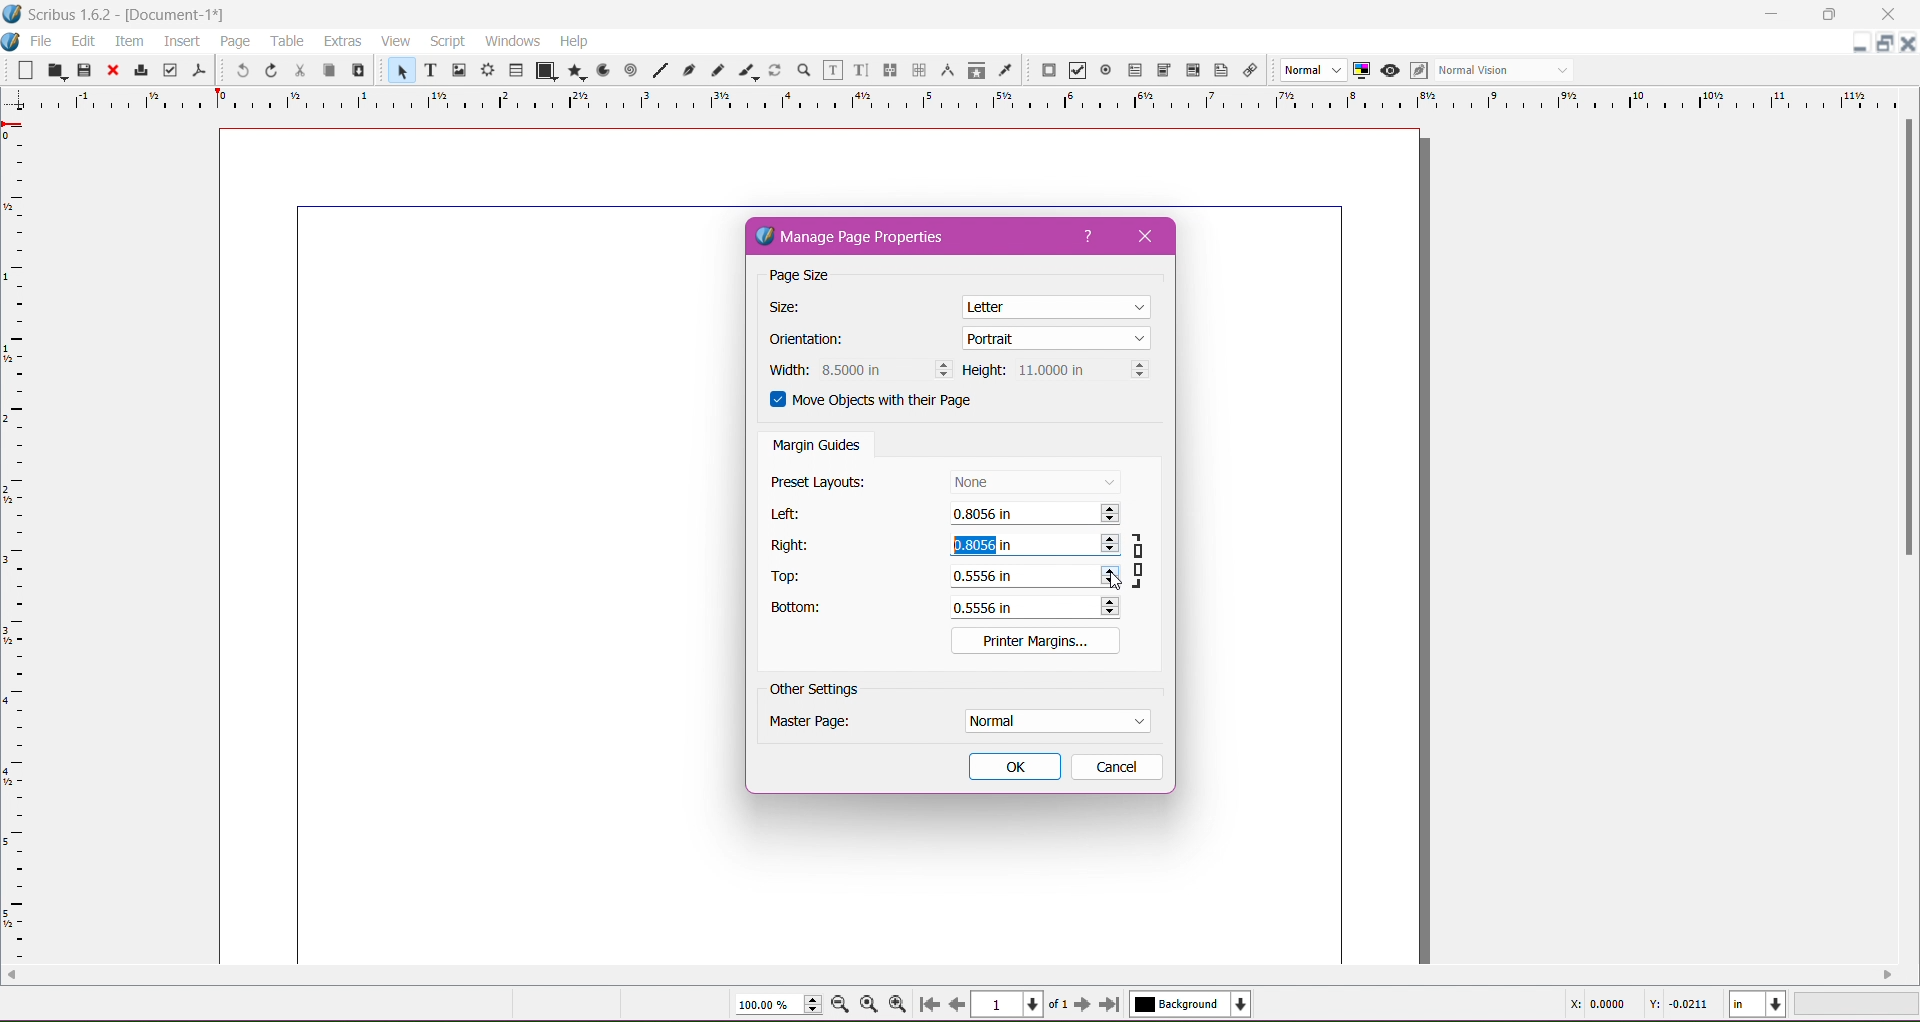 This screenshot has width=1920, height=1022. Describe the element at coordinates (976, 70) in the screenshot. I see `Copy Item Properties` at that location.